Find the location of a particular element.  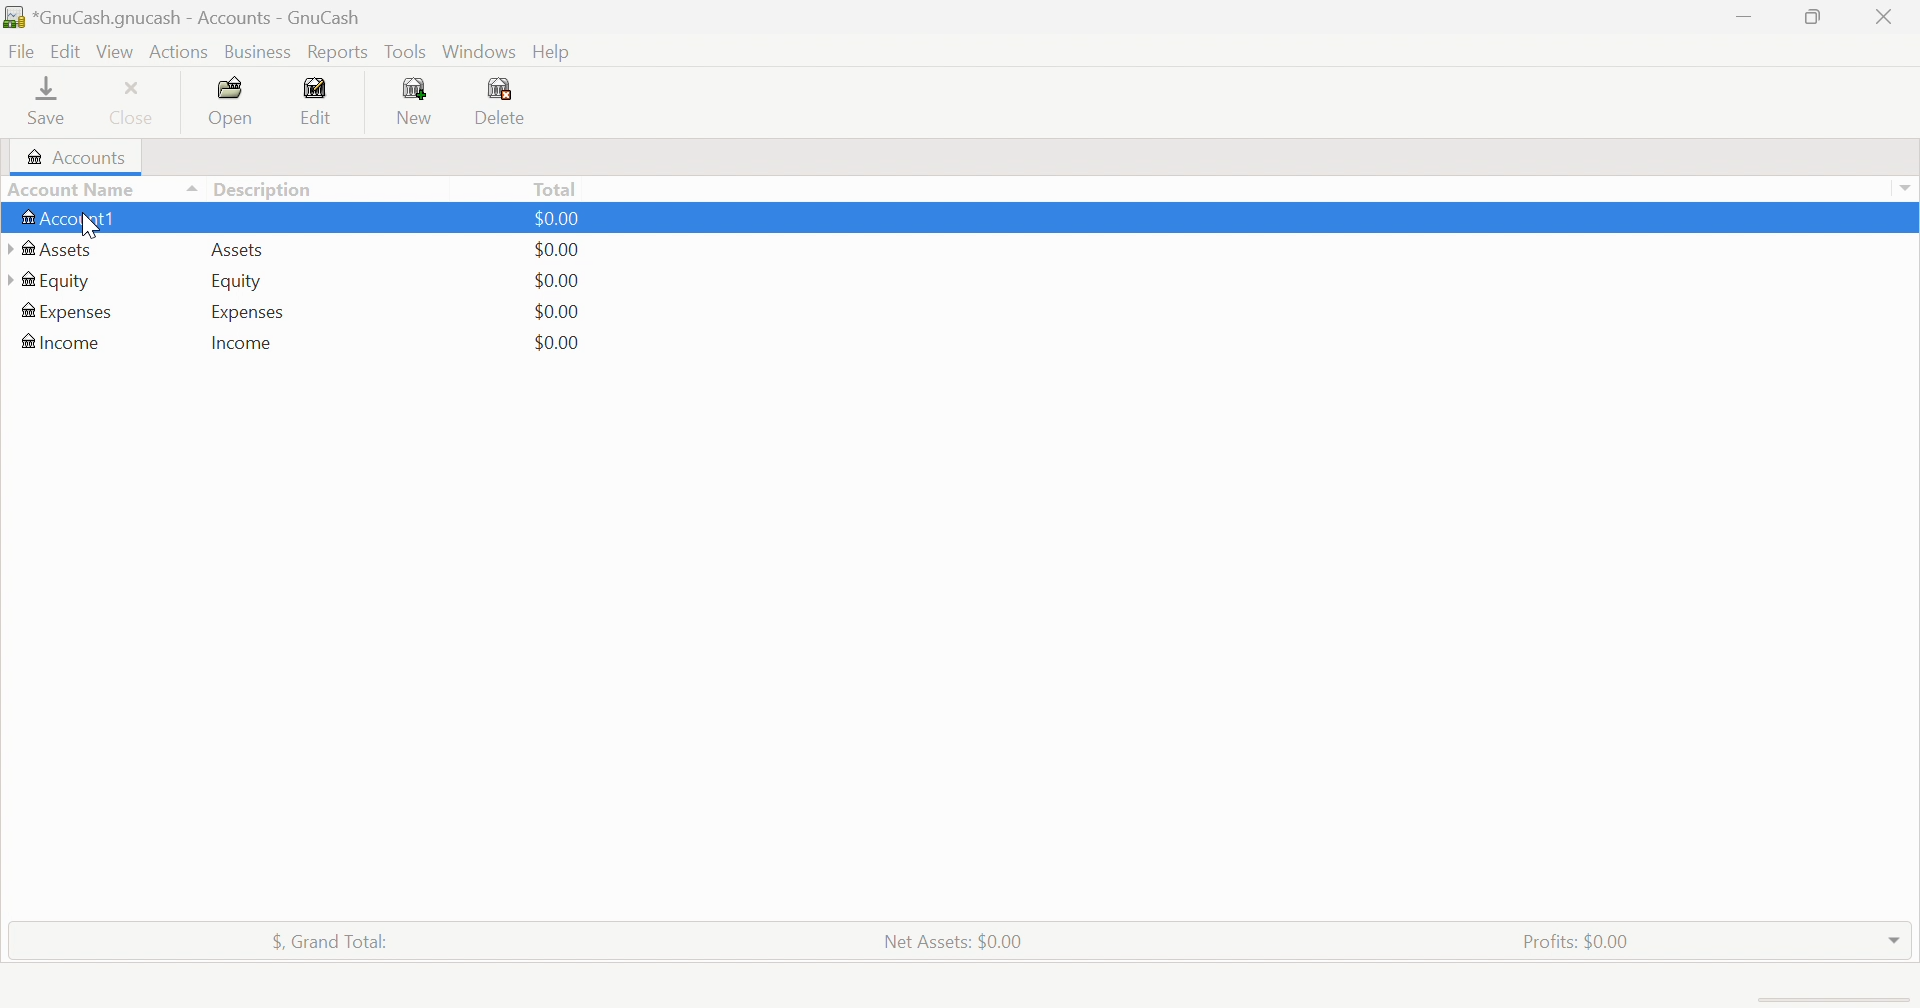

Equity is located at coordinates (238, 284).